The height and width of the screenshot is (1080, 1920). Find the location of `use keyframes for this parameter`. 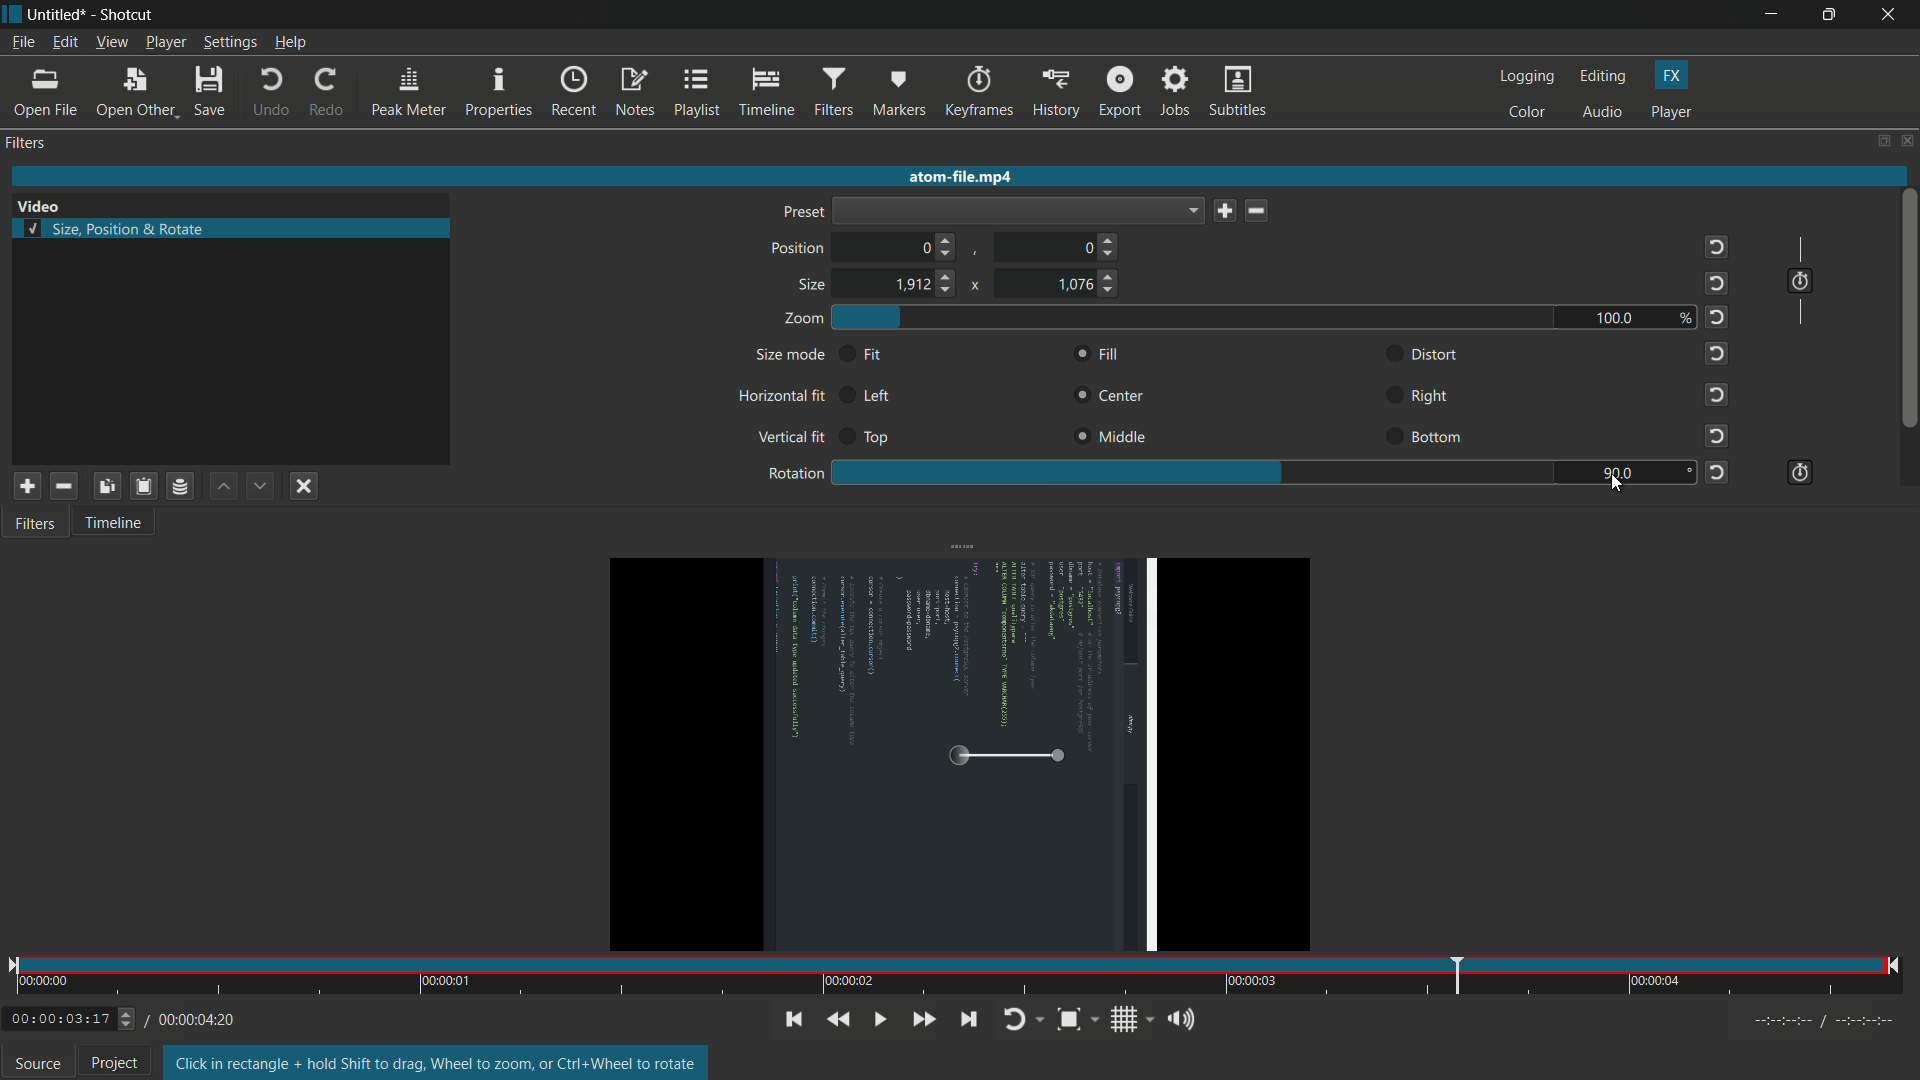

use keyframes for this parameter is located at coordinates (1798, 474).